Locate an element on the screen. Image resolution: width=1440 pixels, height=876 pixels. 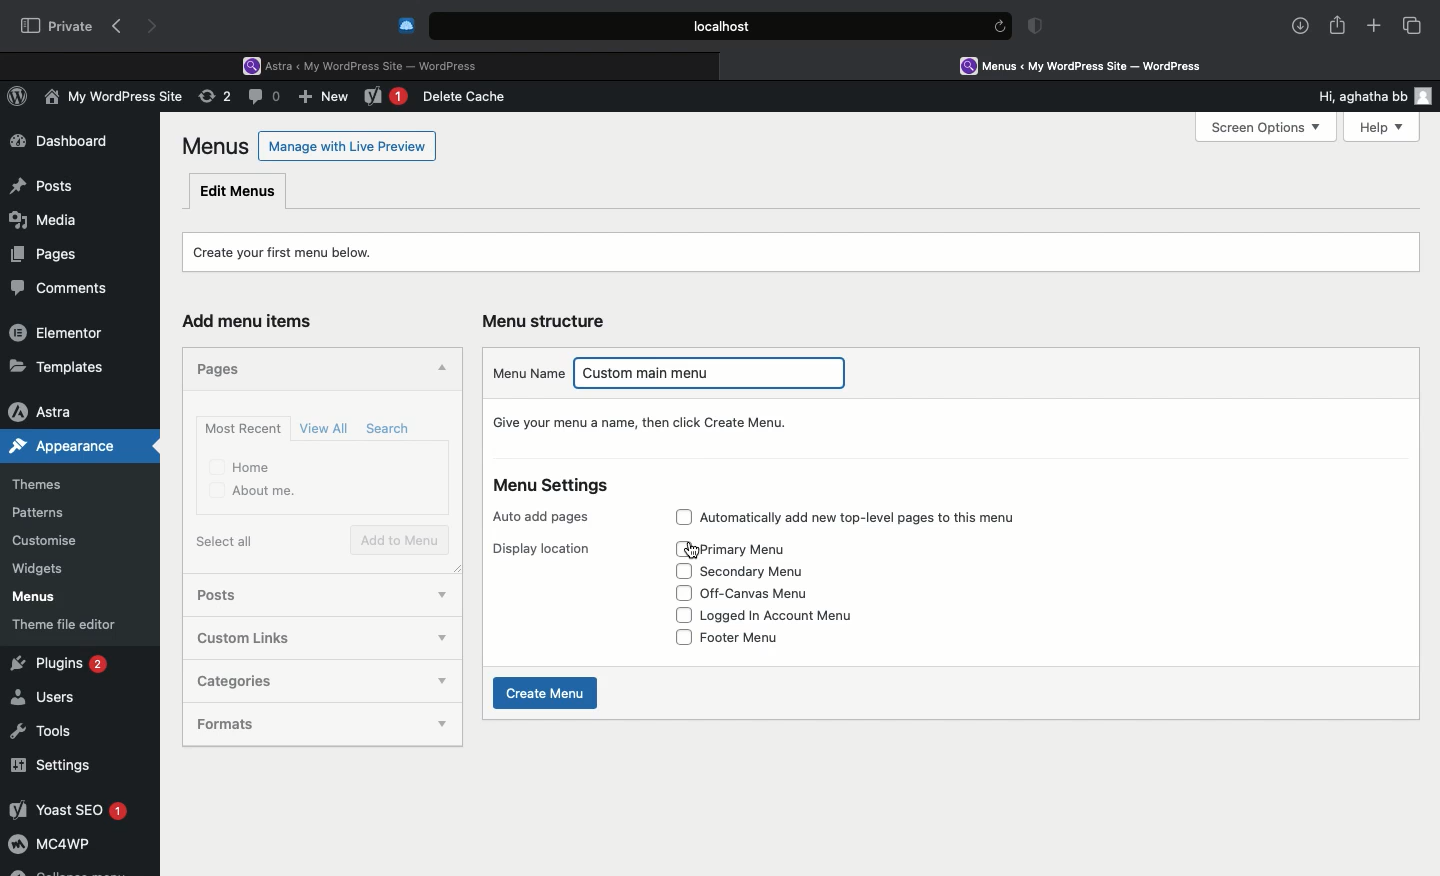
Help is located at coordinates (1373, 127).